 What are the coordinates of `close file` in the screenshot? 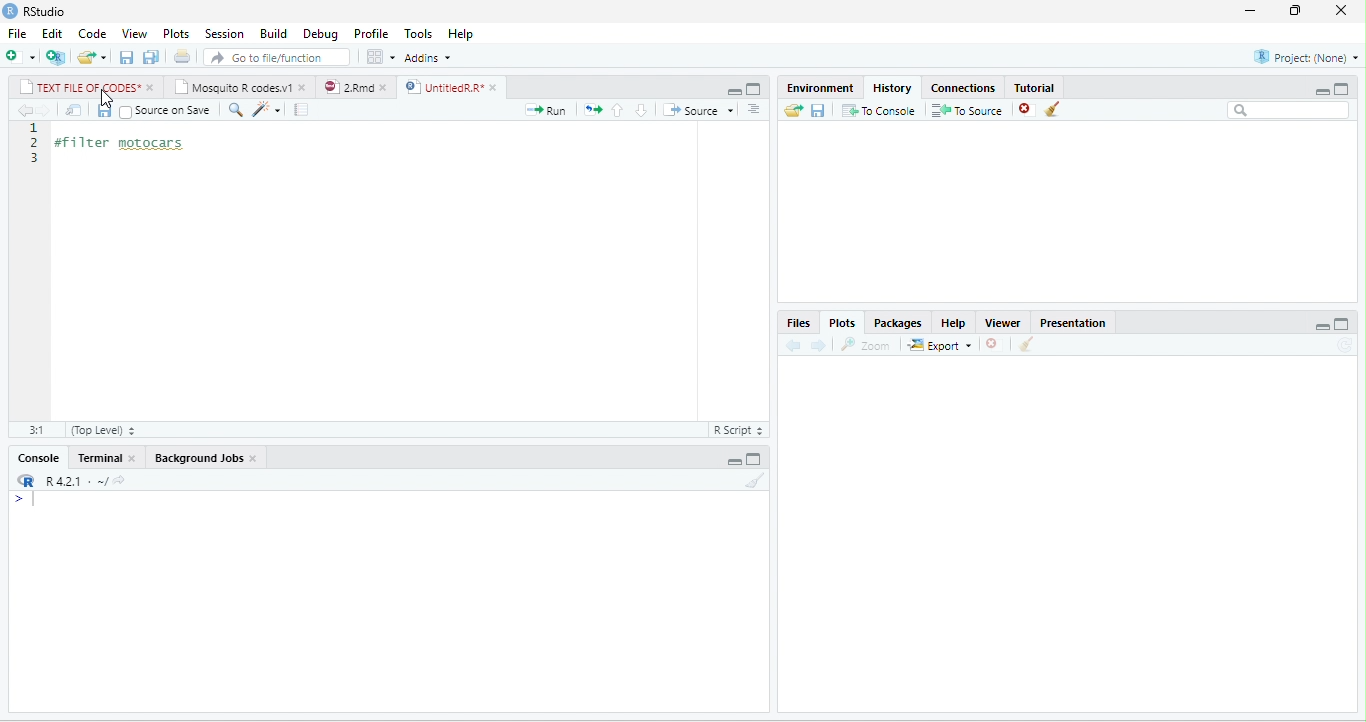 It's located at (994, 344).